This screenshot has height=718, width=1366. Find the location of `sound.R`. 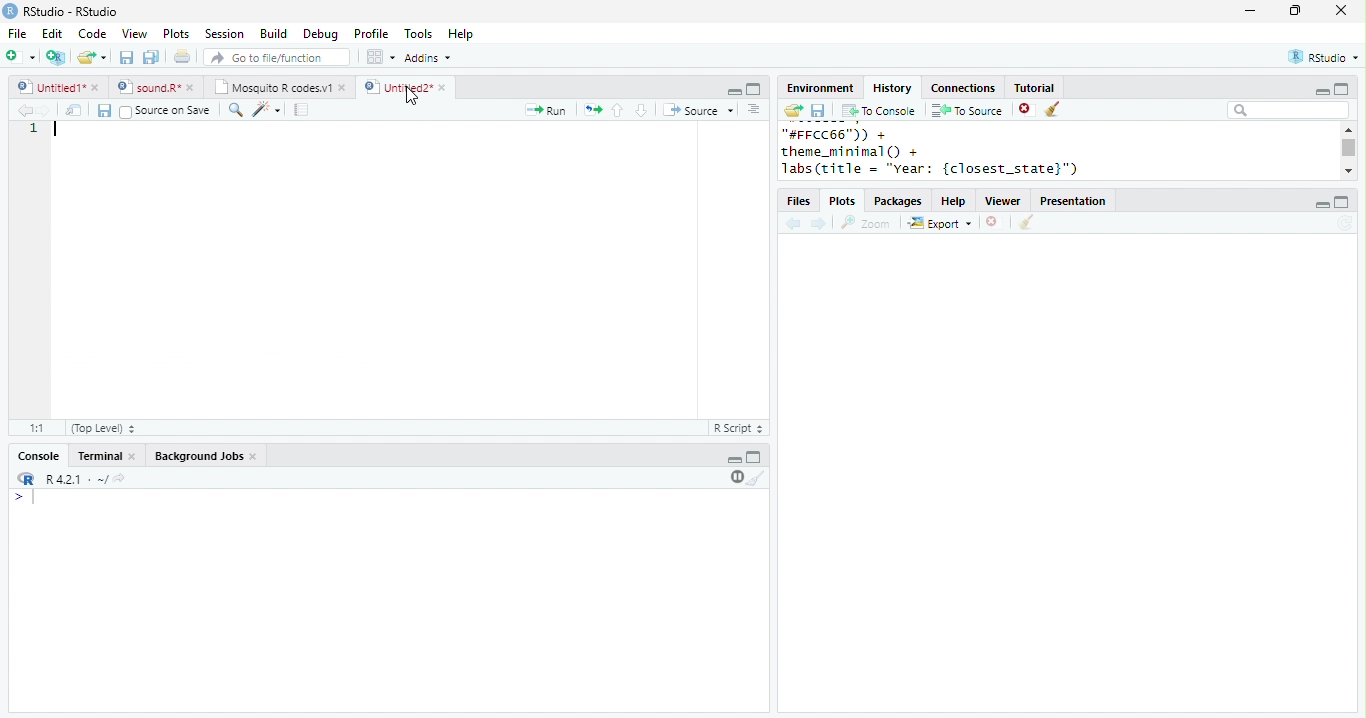

sound.R is located at coordinates (149, 87).